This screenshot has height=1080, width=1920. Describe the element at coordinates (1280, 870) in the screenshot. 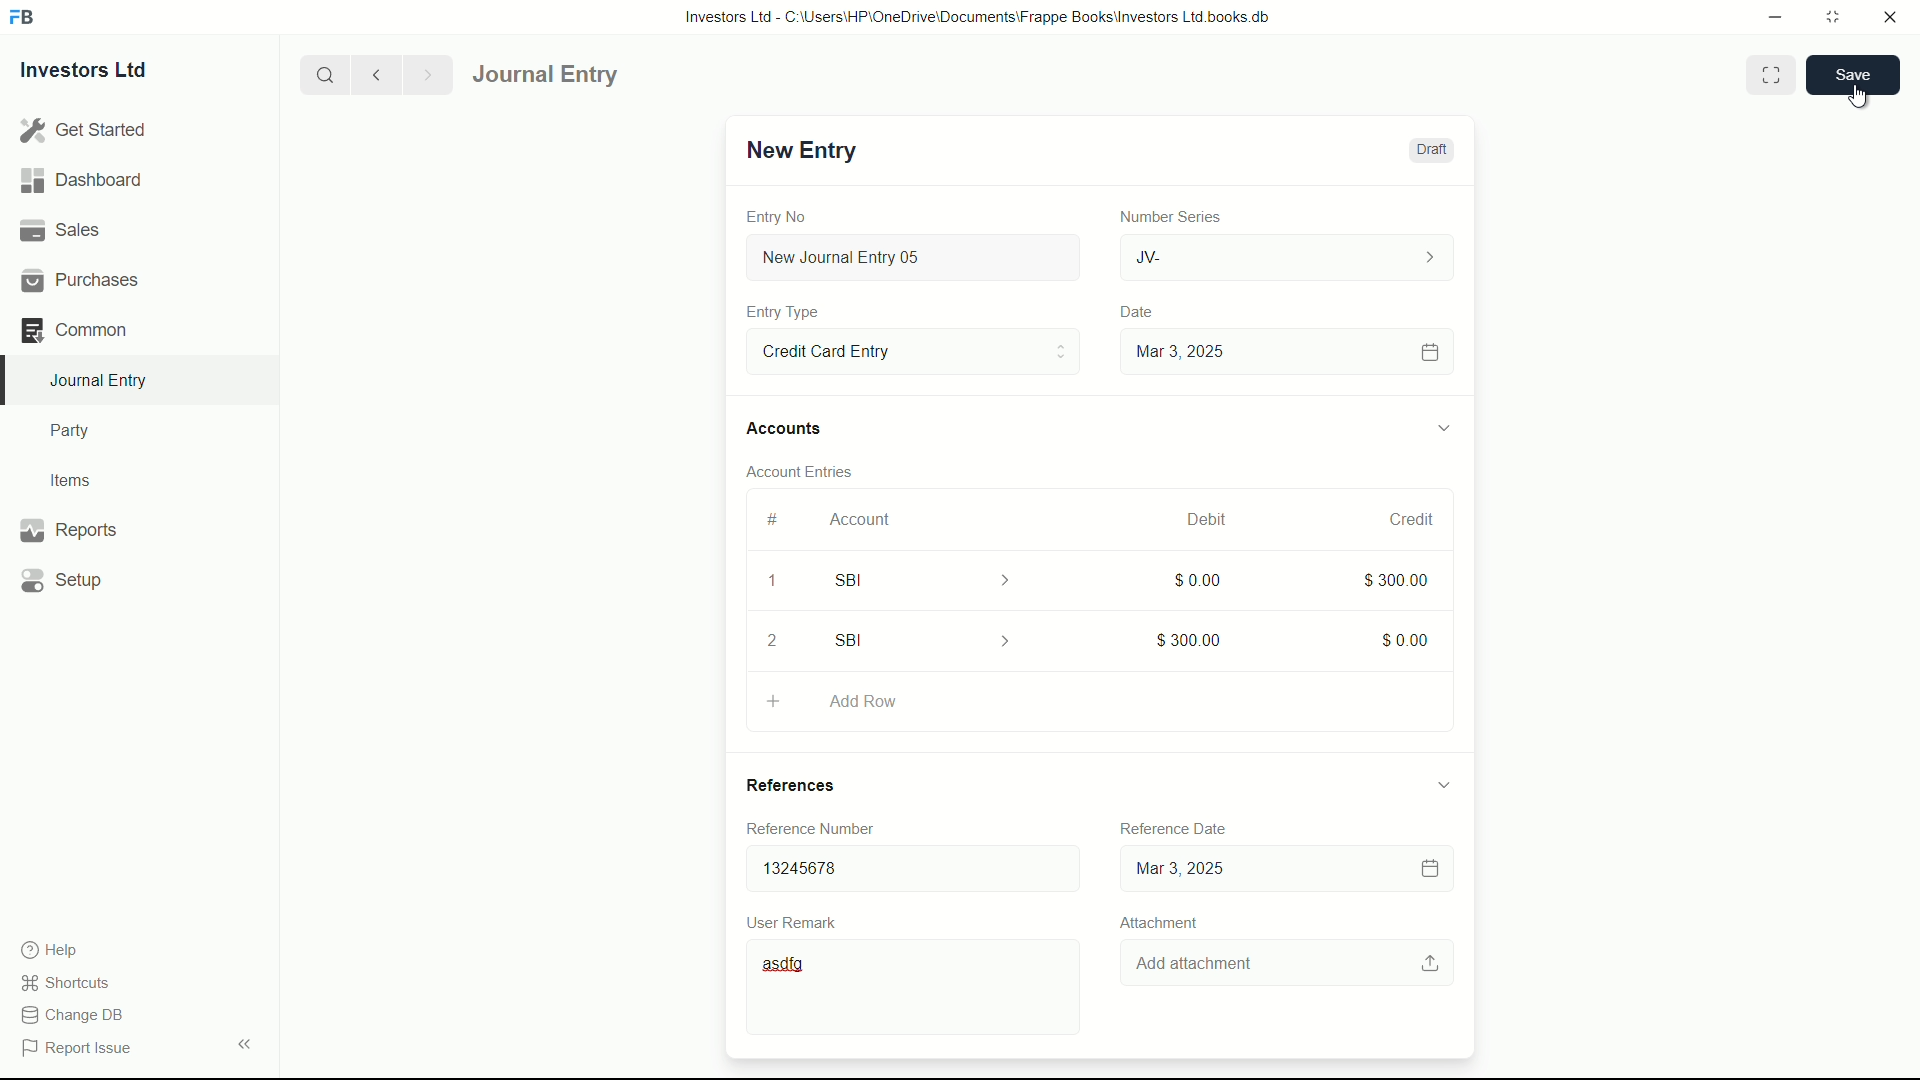

I see `dd-mm-yyyy` at that location.